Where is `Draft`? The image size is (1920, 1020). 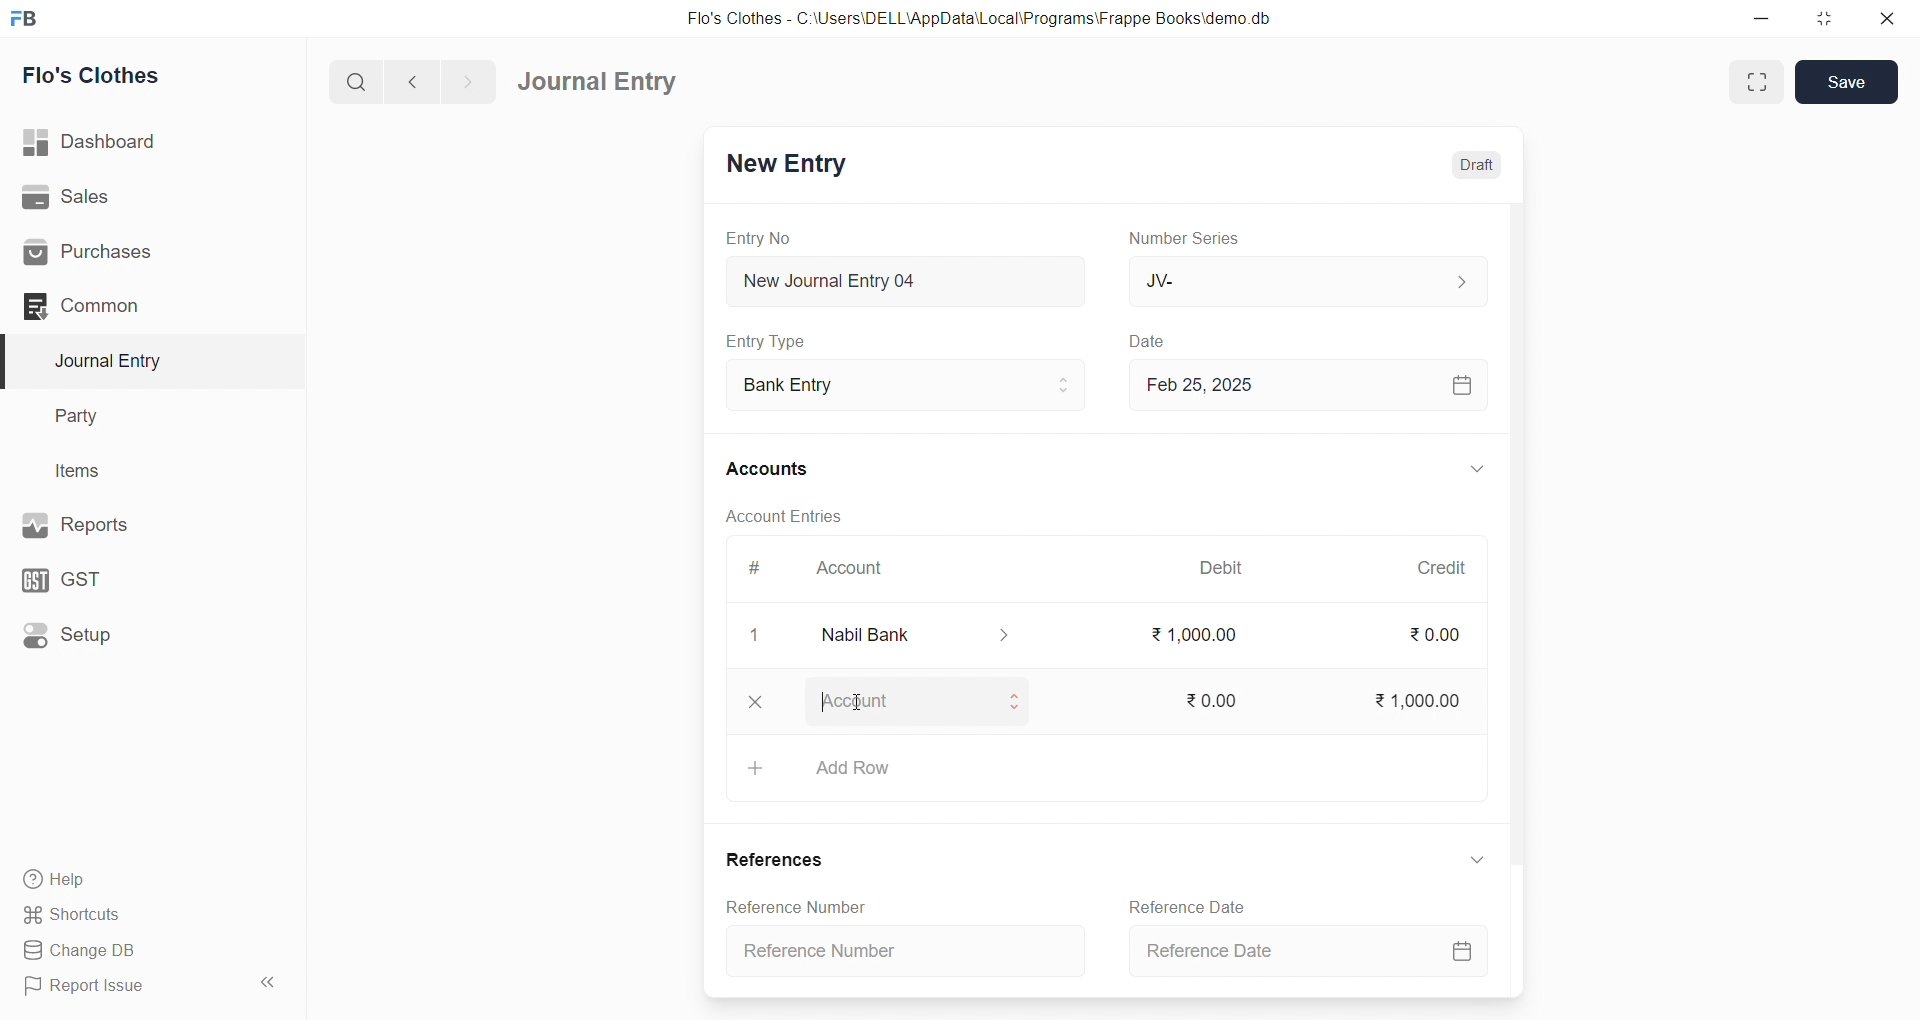 Draft is located at coordinates (1464, 165).